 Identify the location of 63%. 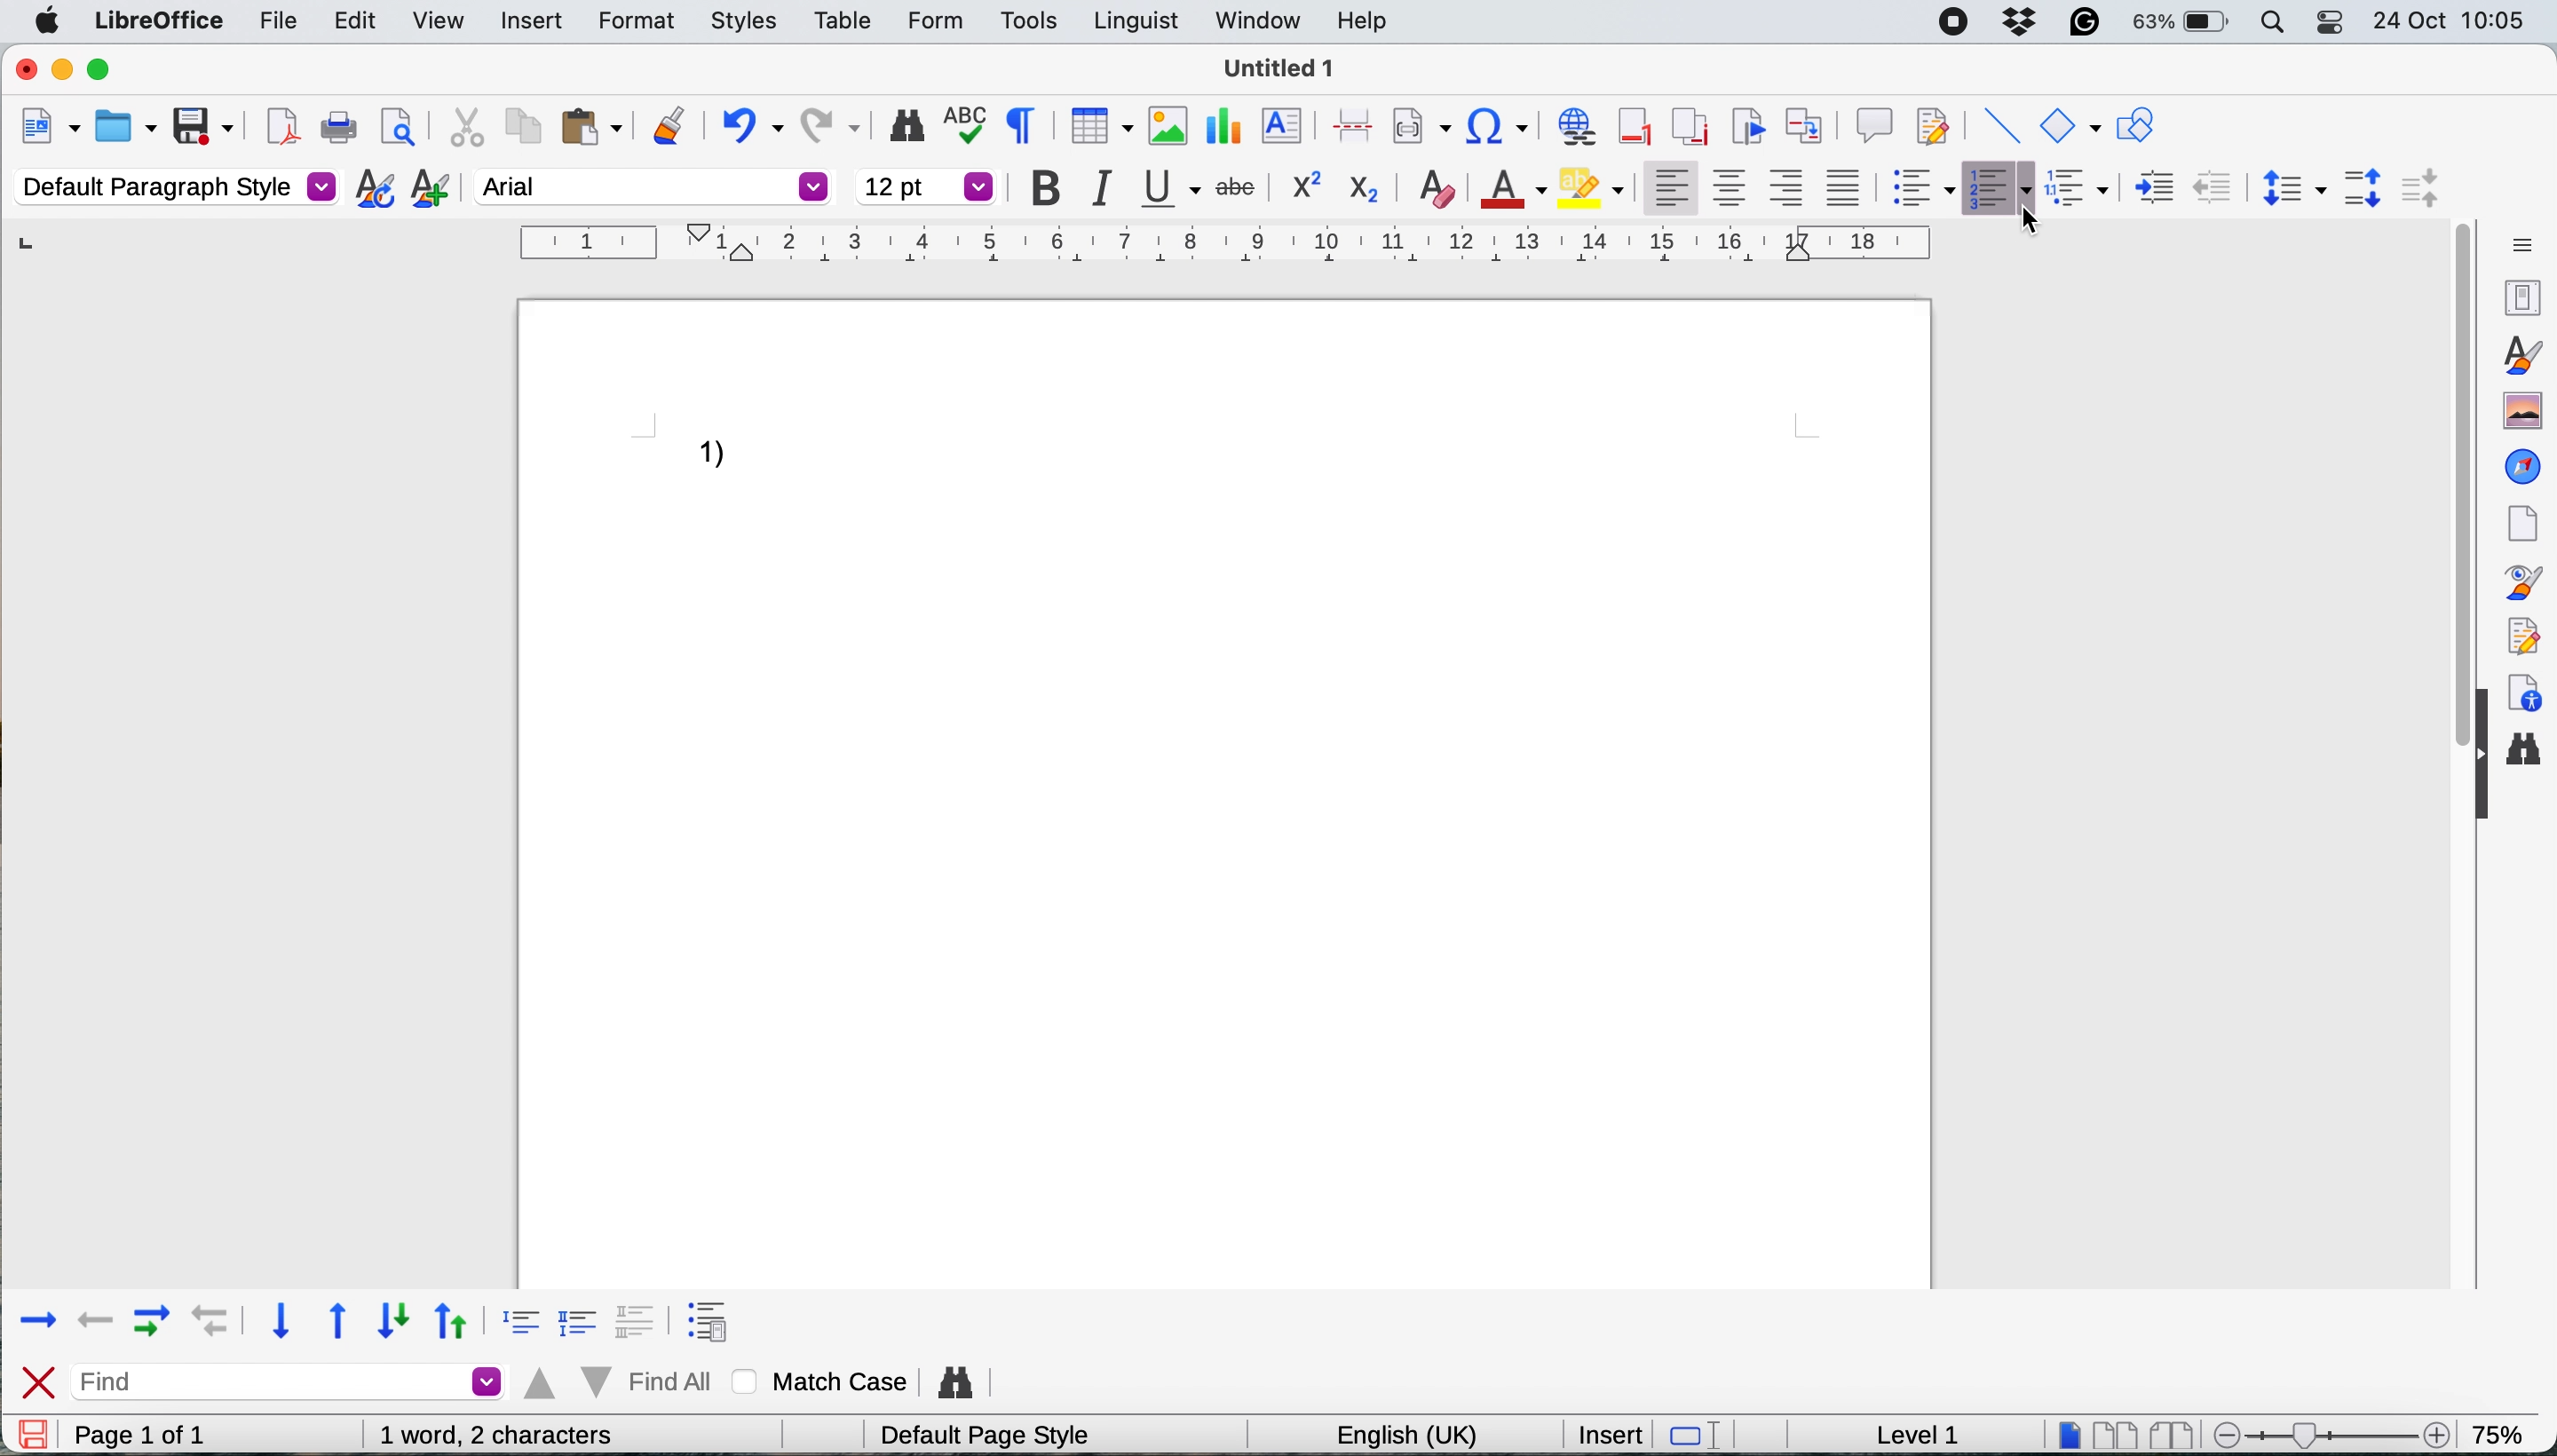
(2182, 24).